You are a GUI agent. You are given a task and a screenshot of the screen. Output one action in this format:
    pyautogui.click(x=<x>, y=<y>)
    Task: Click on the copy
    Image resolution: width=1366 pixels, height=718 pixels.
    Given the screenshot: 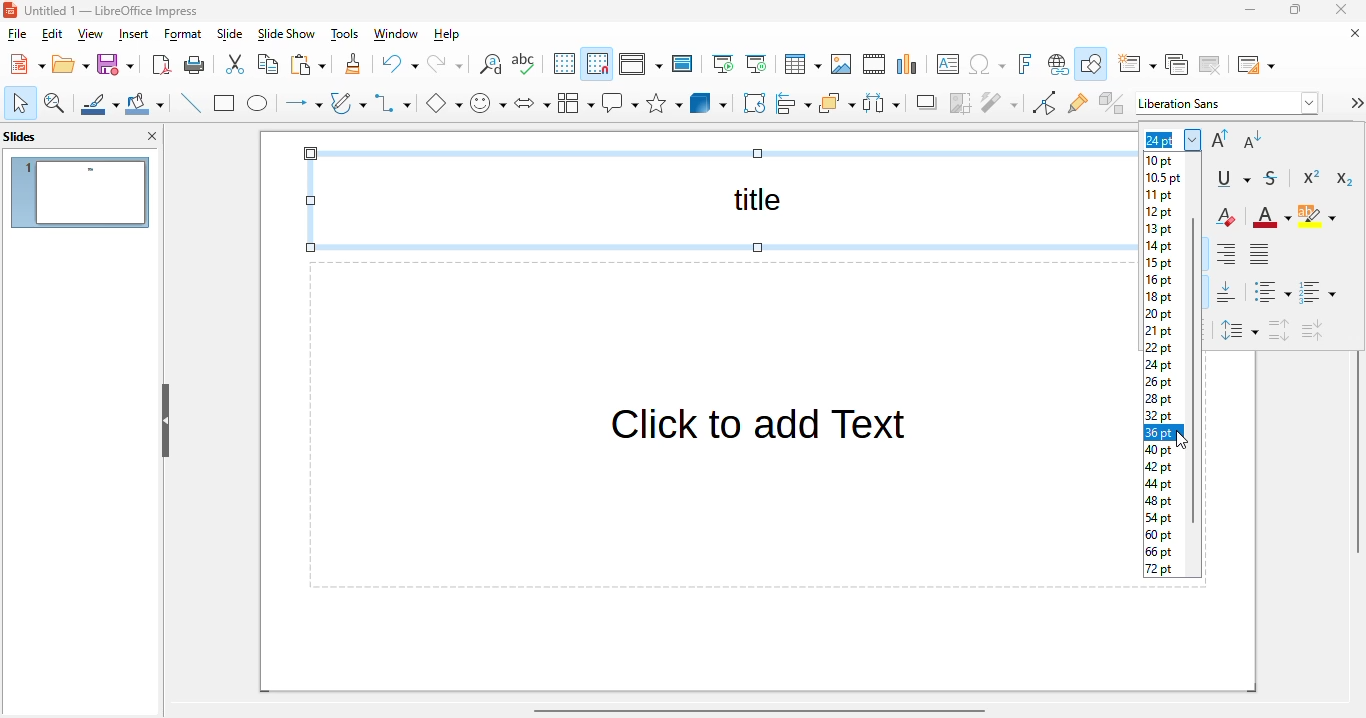 What is the action you would take?
    pyautogui.click(x=268, y=64)
    